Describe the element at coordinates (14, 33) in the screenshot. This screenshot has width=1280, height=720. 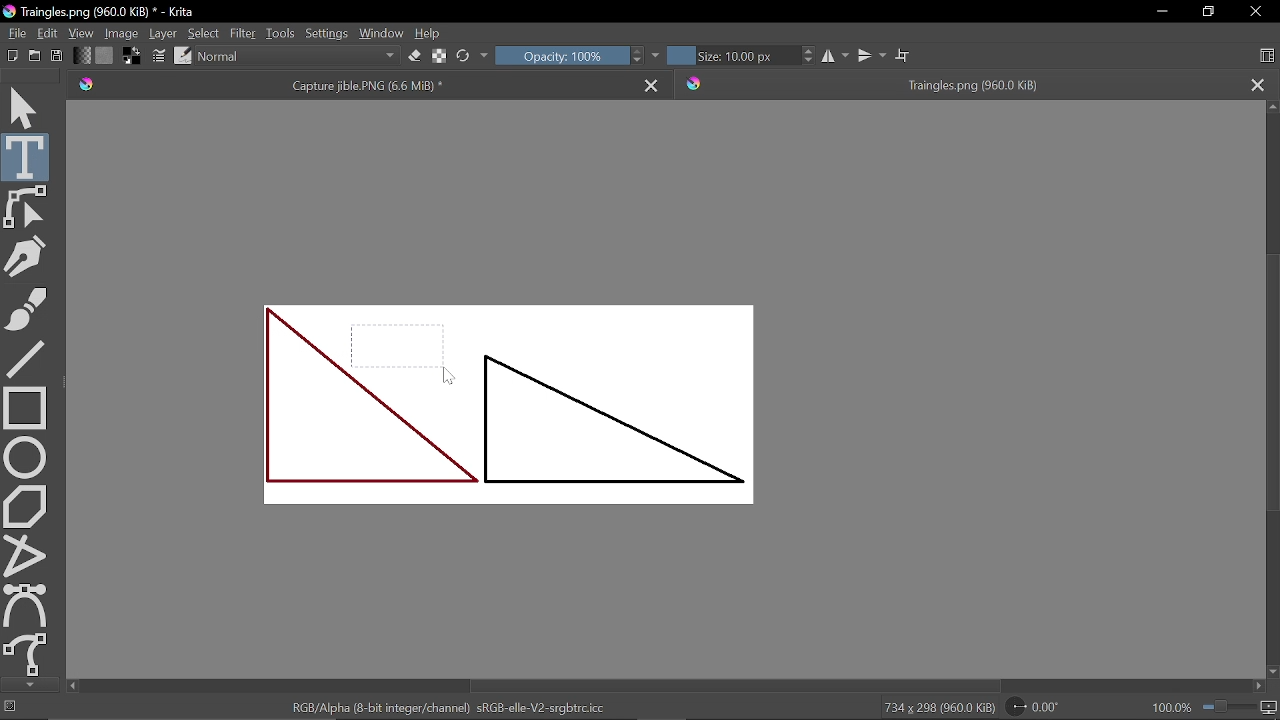
I see `File` at that location.